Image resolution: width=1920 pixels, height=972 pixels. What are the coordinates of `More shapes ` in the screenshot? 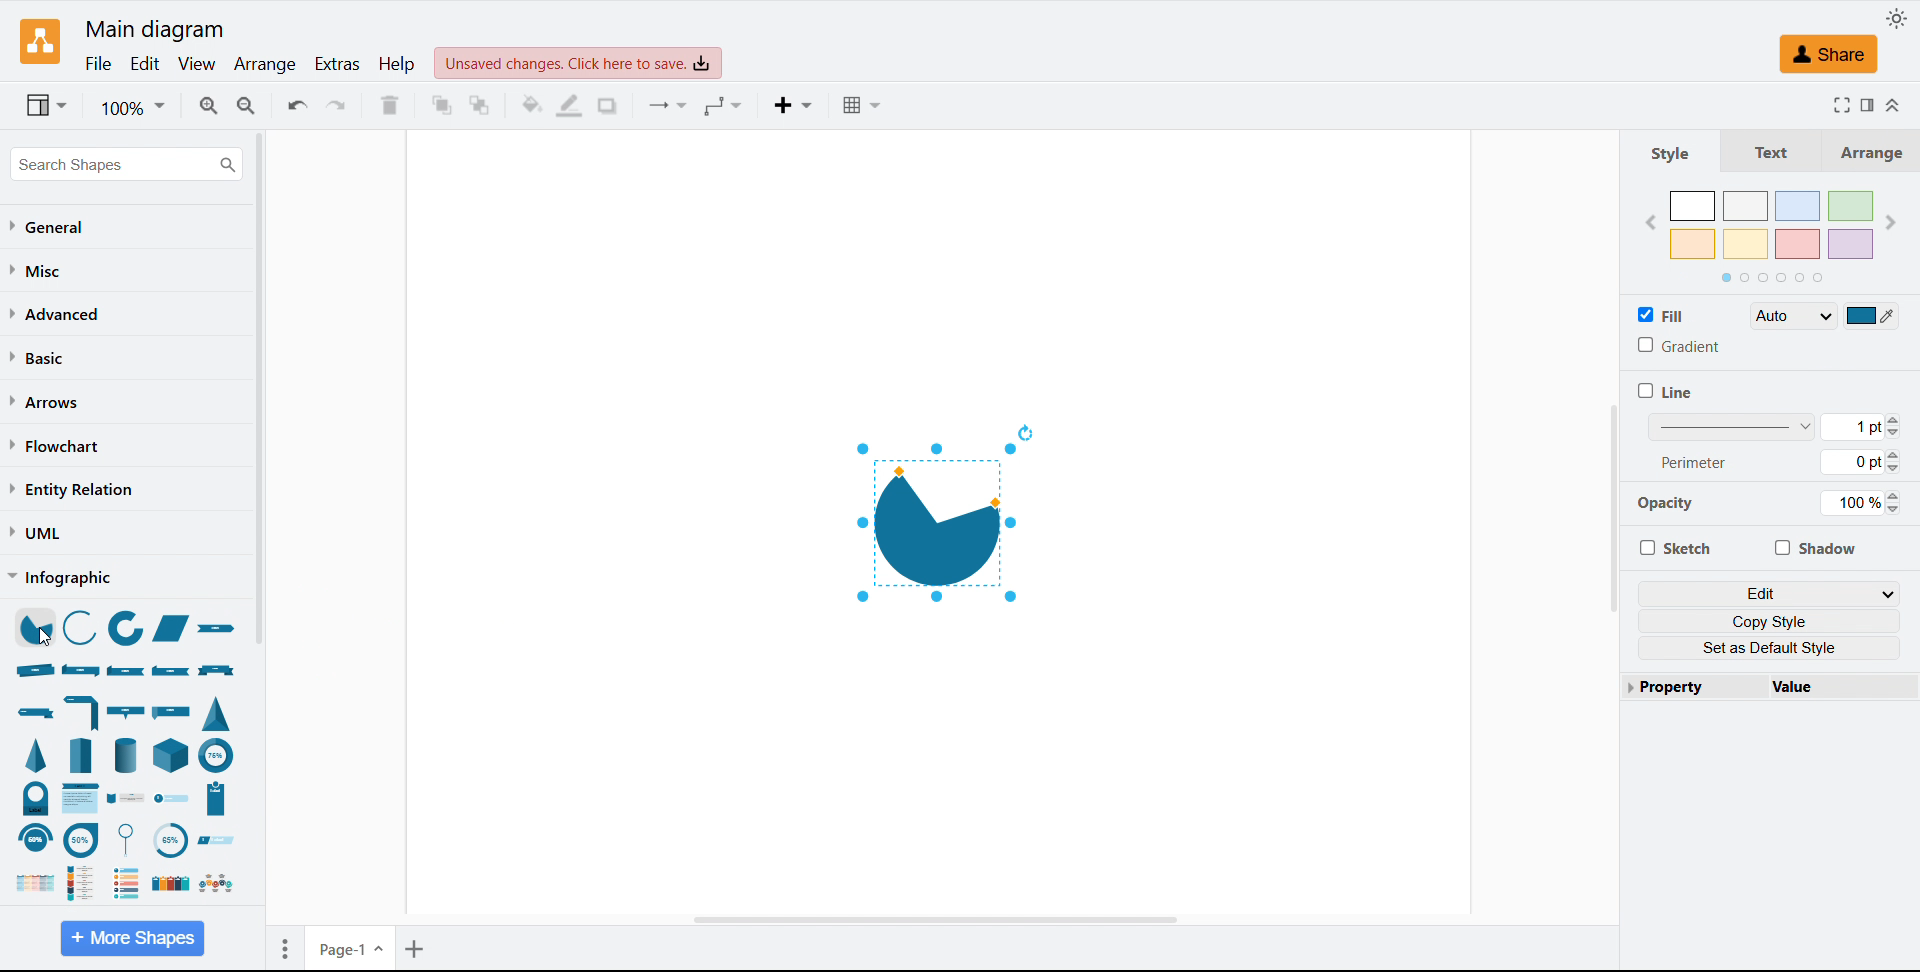 It's located at (136, 936).